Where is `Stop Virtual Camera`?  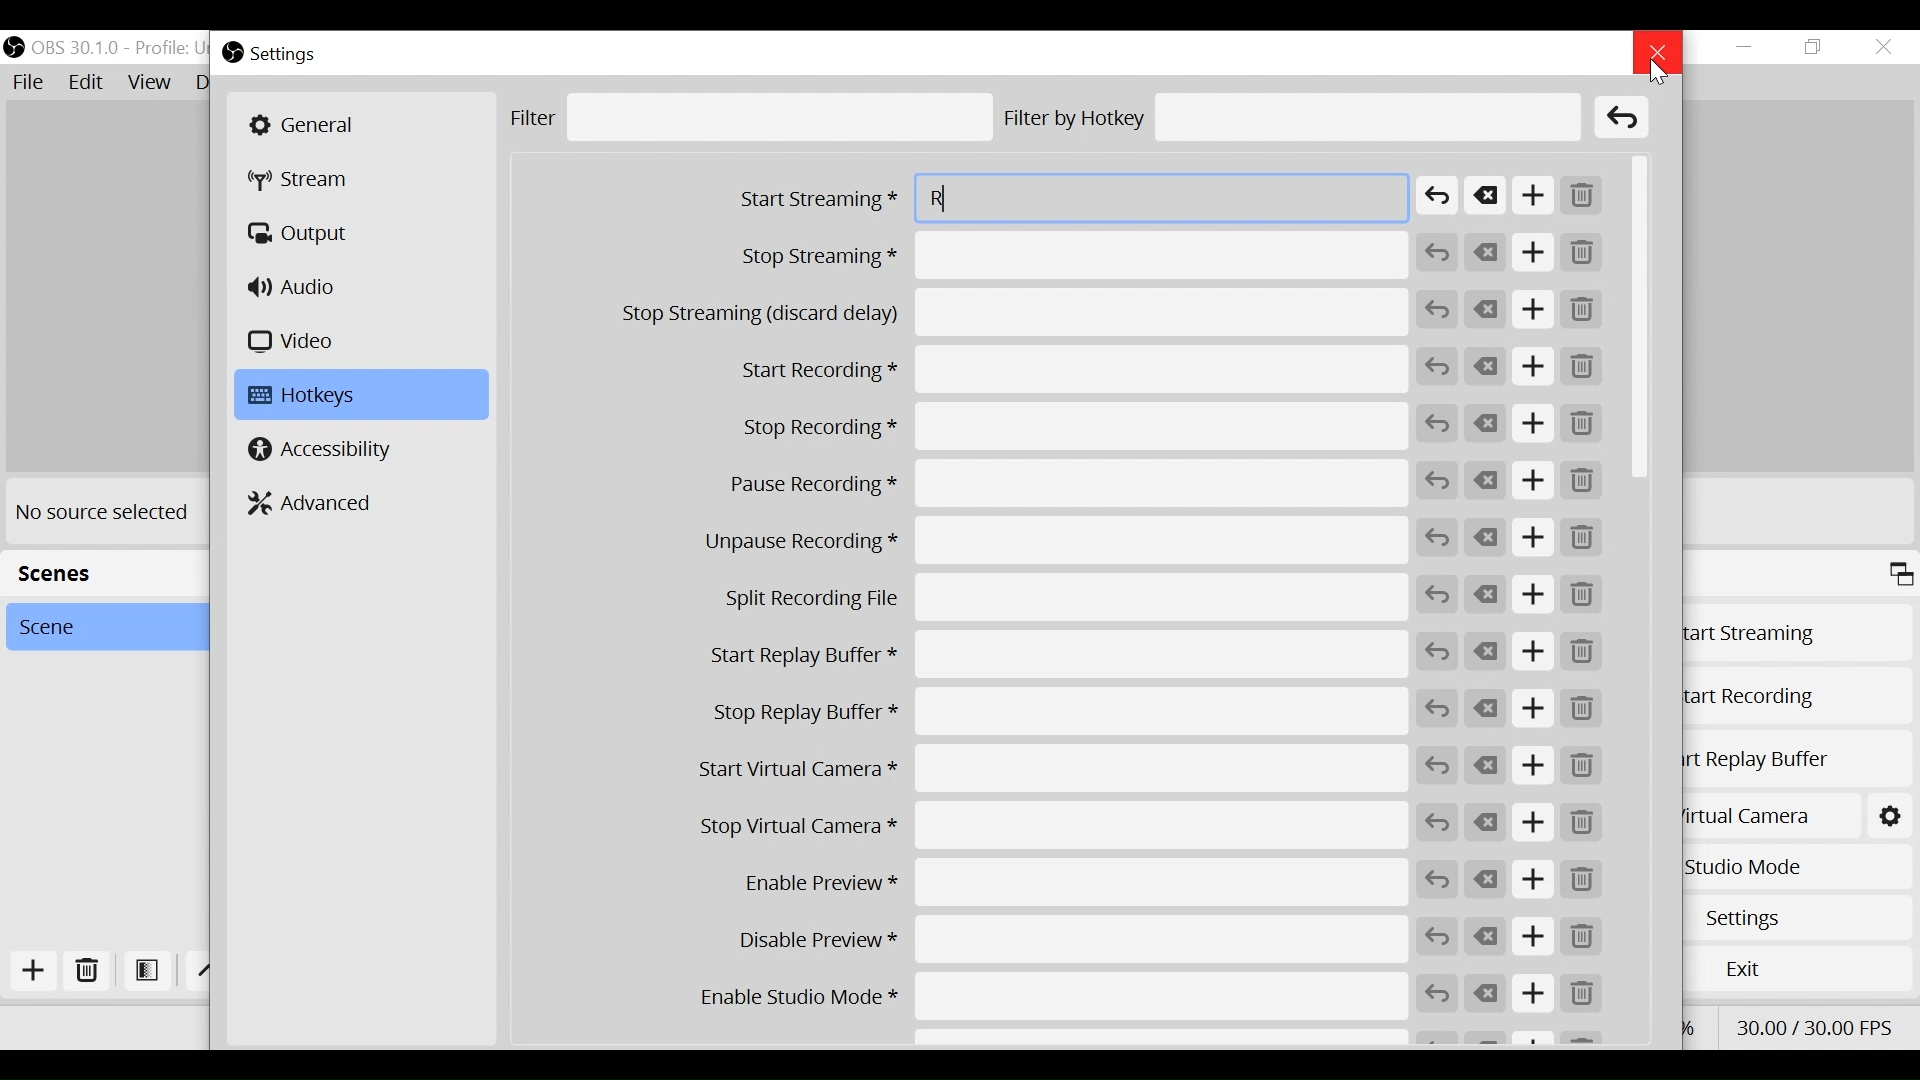
Stop Virtual Camera is located at coordinates (1051, 825).